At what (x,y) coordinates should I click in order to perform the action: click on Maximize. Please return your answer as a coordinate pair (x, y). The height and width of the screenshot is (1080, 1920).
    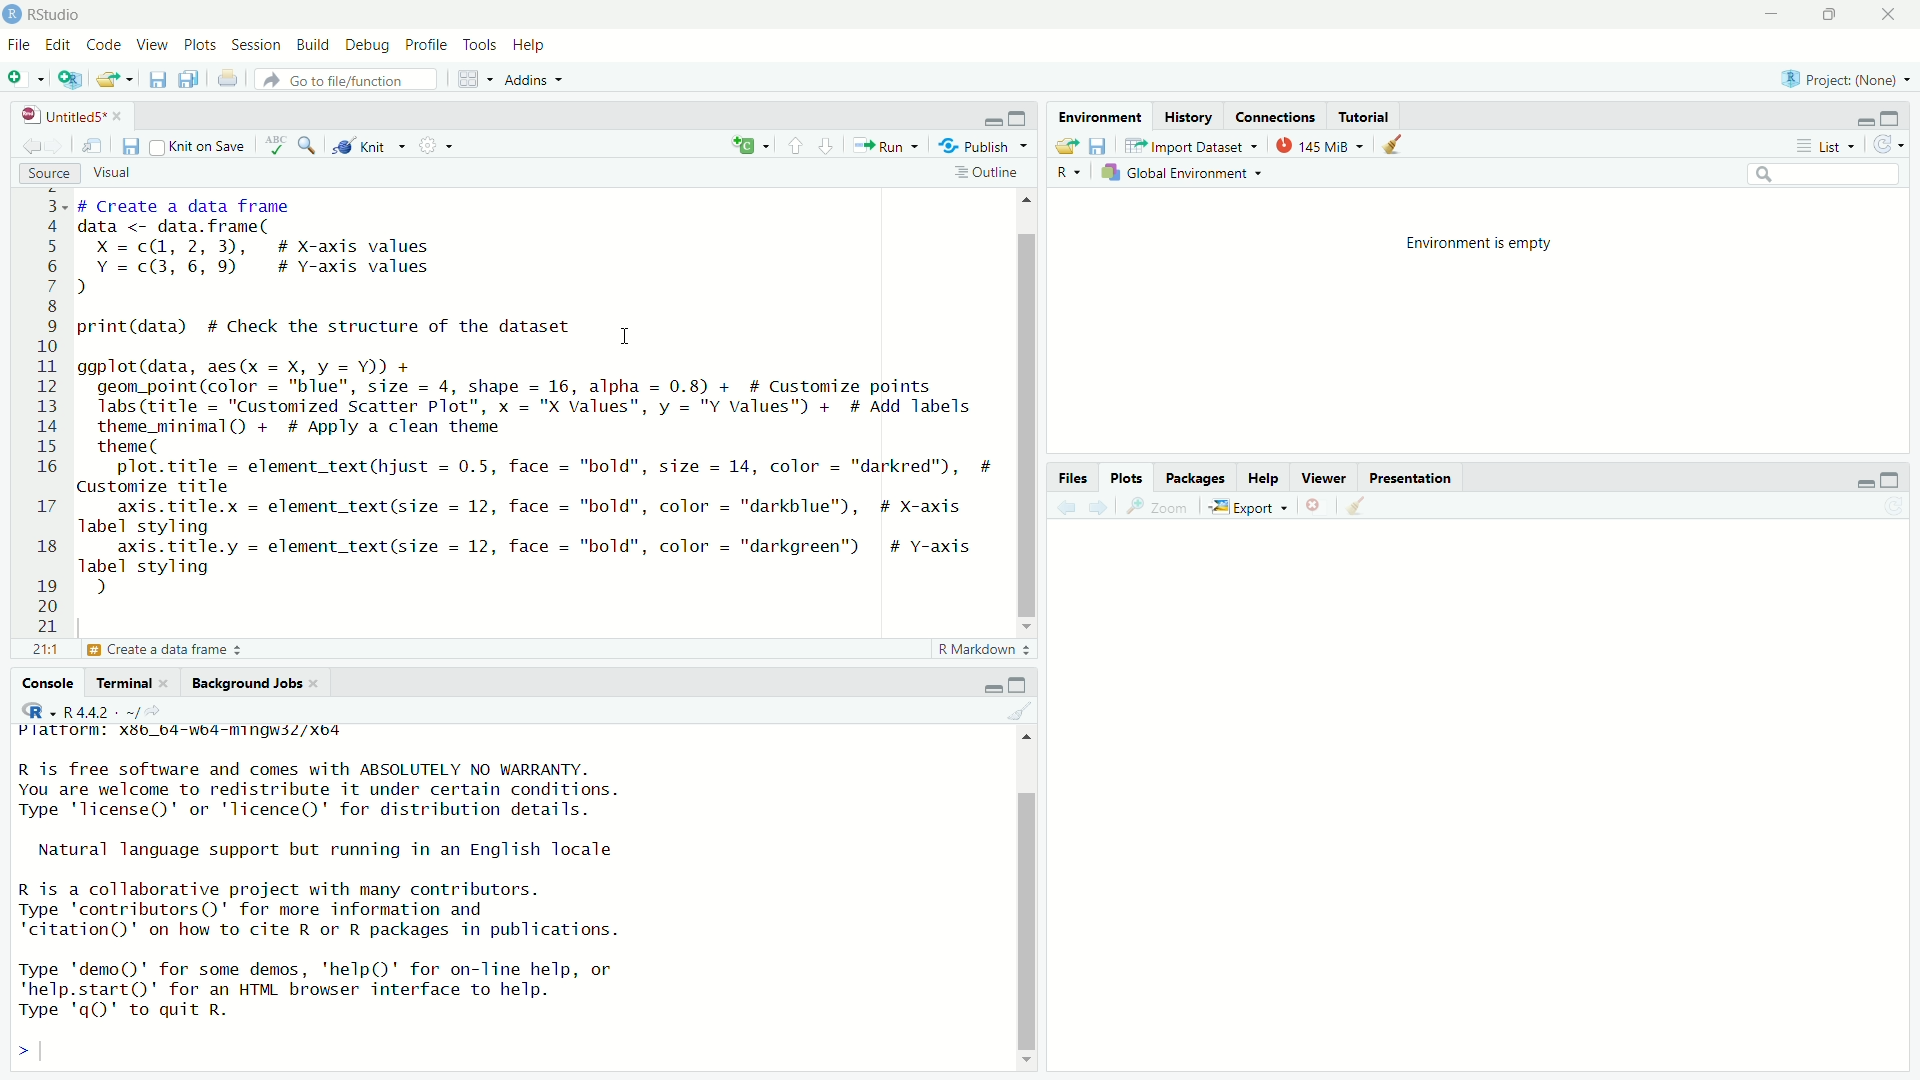
    Looking at the image, I should click on (1020, 686).